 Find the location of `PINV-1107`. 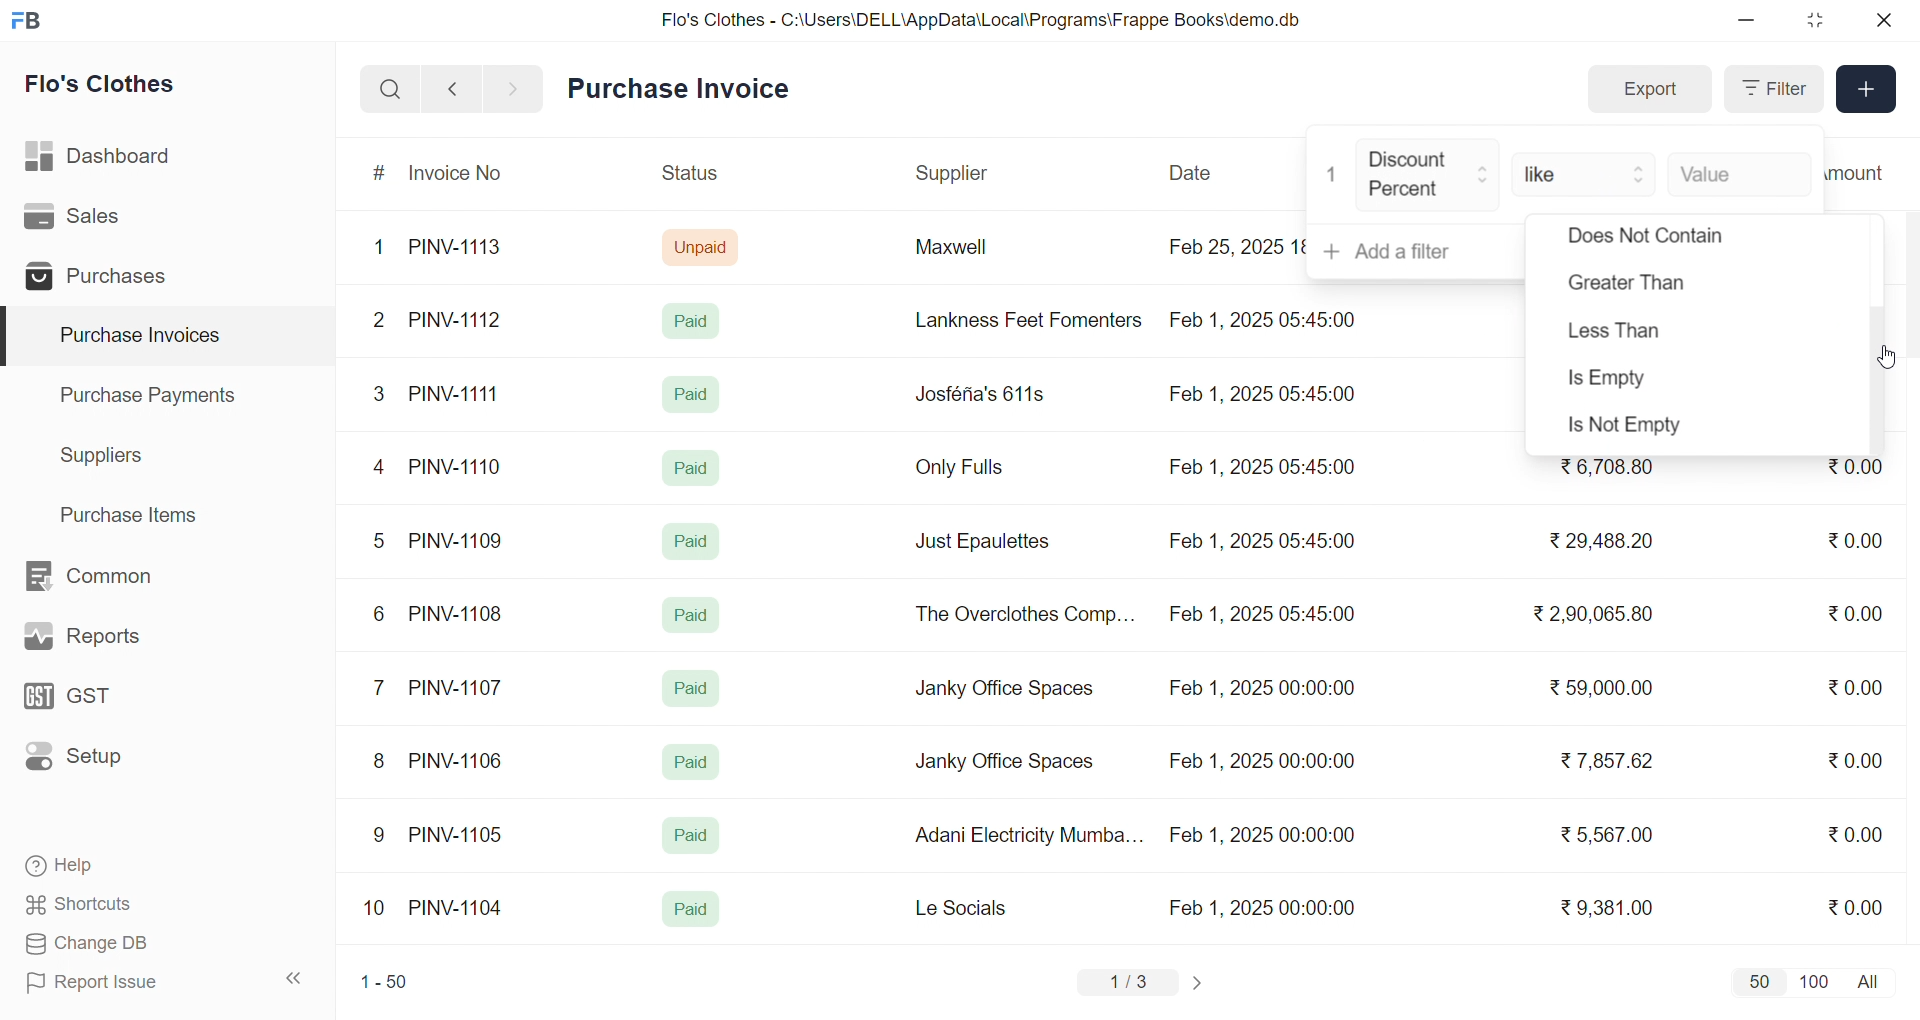

PINV-1107 is located at coordinates (460, 688).